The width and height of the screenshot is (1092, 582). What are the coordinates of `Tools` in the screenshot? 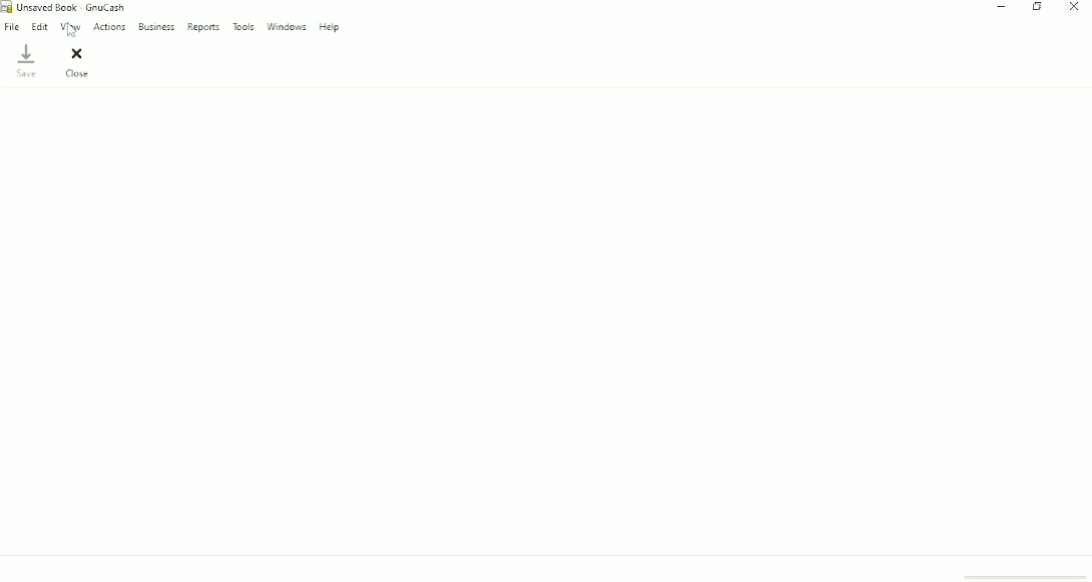 It's located at (244, 26).